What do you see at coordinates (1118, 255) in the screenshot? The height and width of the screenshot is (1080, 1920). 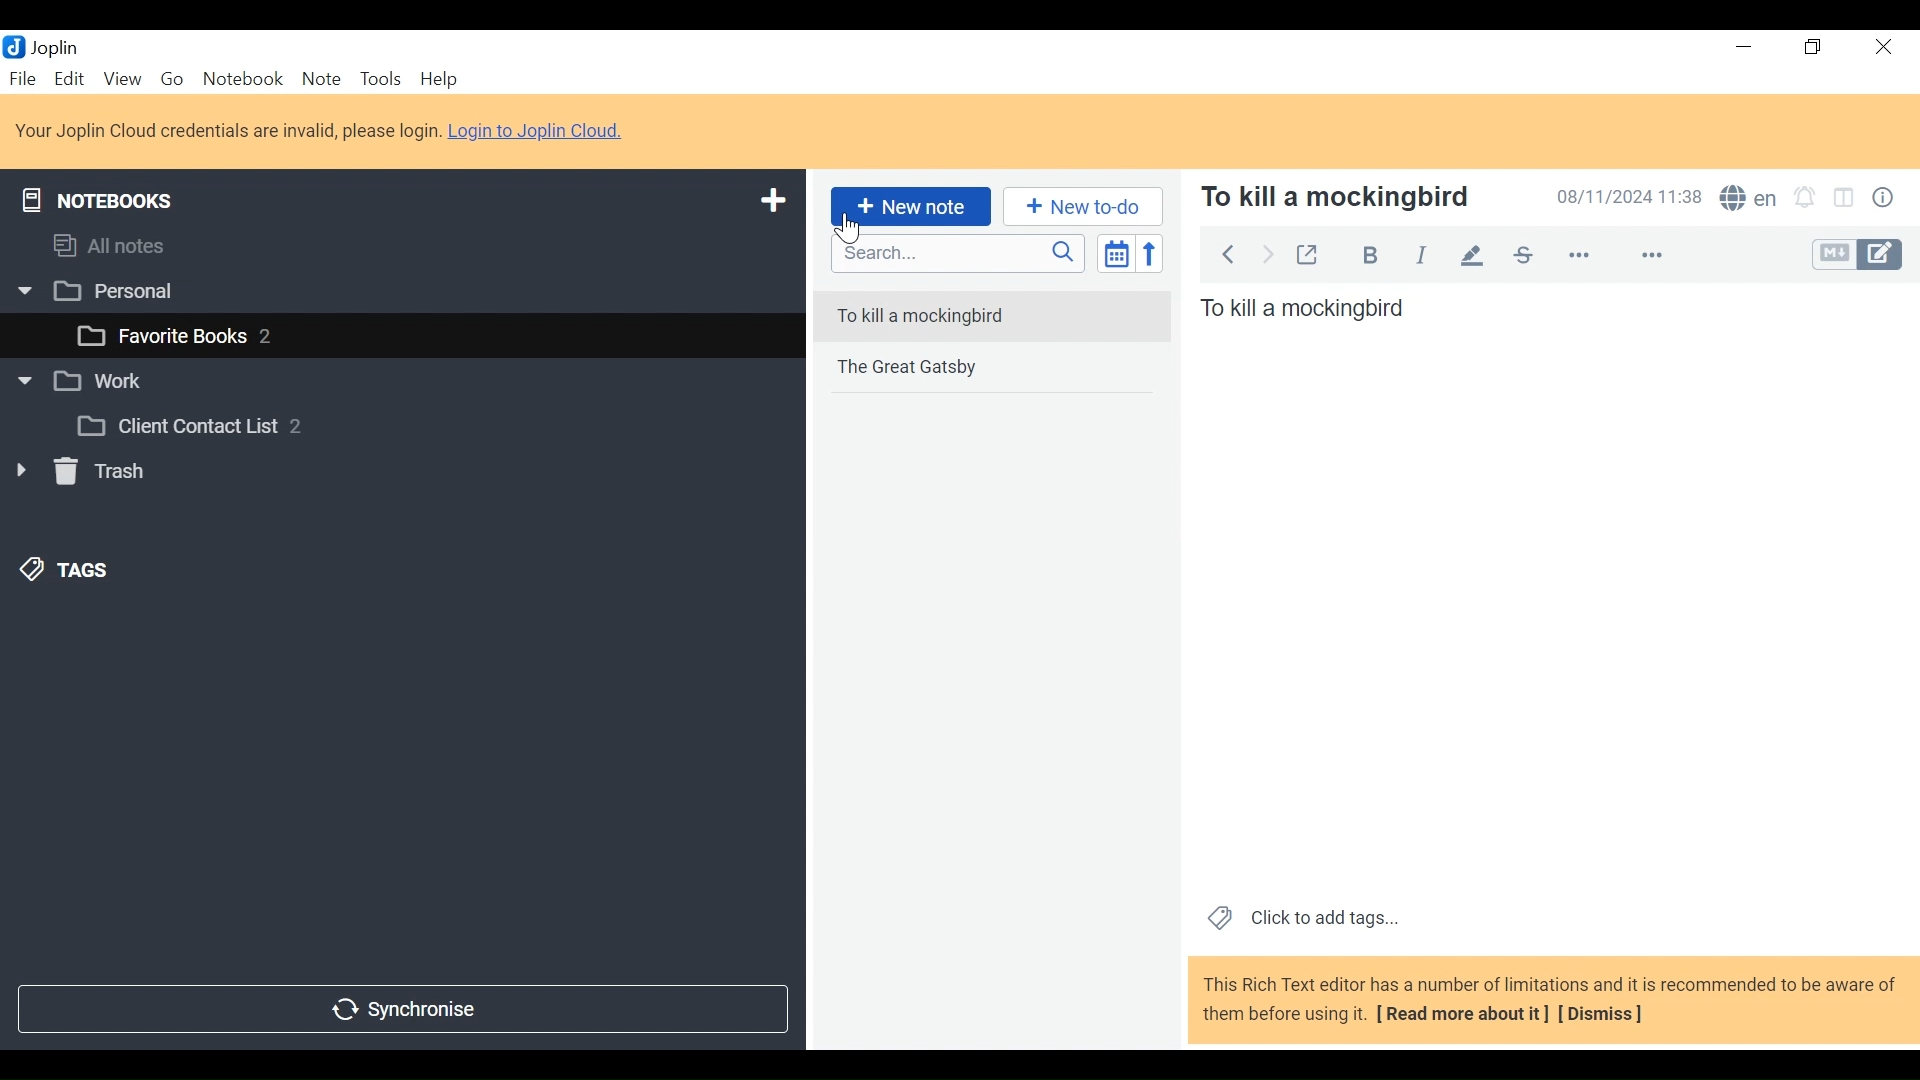 I see `Toggle sort order field ` at bounding box center [1118, 255].